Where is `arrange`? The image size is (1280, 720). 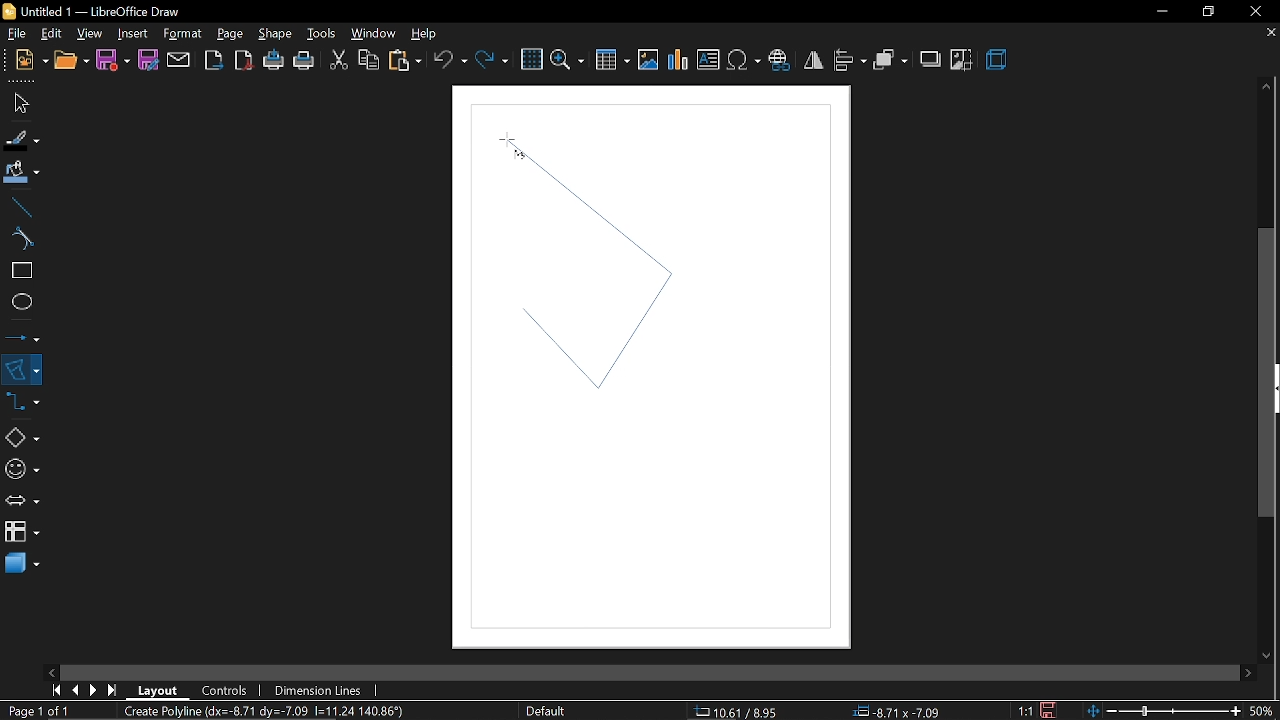 arrange is located at coordinates (890, 59).